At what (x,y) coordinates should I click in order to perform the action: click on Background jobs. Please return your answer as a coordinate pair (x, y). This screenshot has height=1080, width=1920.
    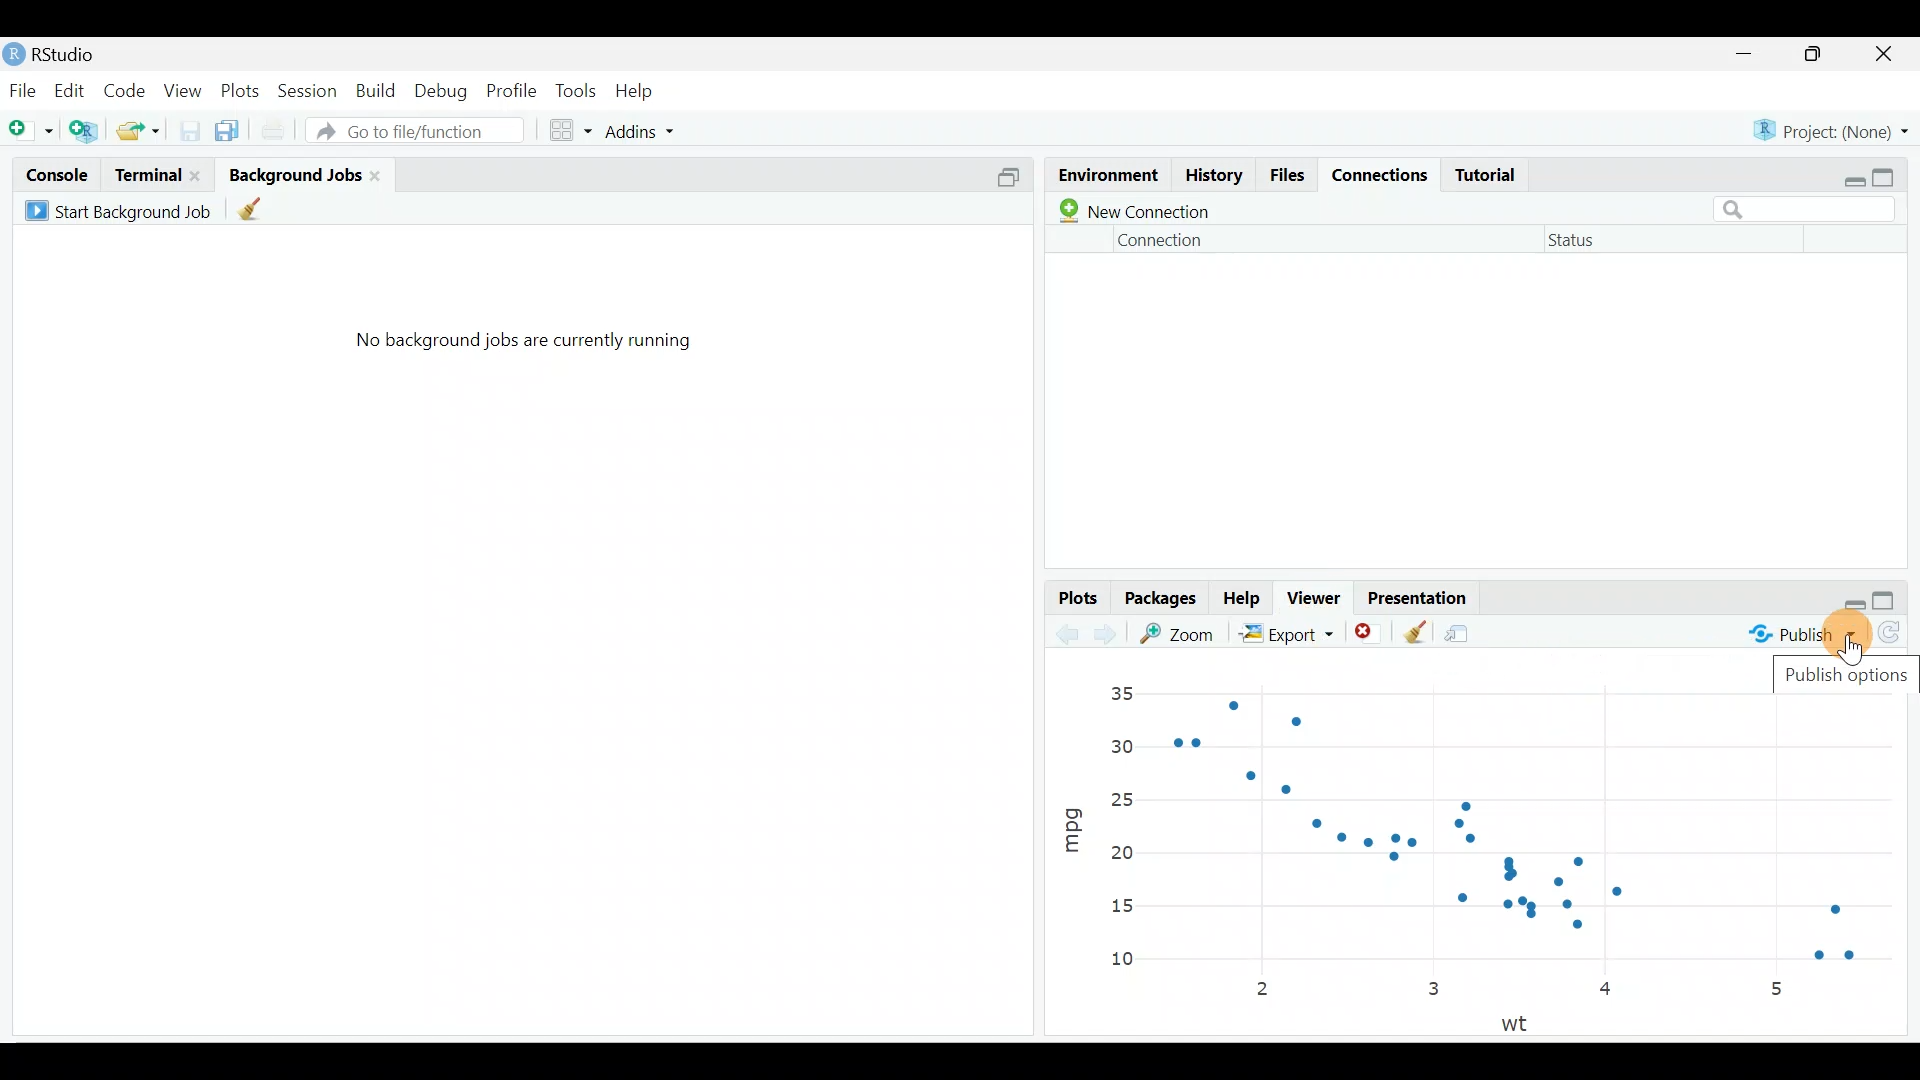
    Looking at the image, I should click on (294, 168).